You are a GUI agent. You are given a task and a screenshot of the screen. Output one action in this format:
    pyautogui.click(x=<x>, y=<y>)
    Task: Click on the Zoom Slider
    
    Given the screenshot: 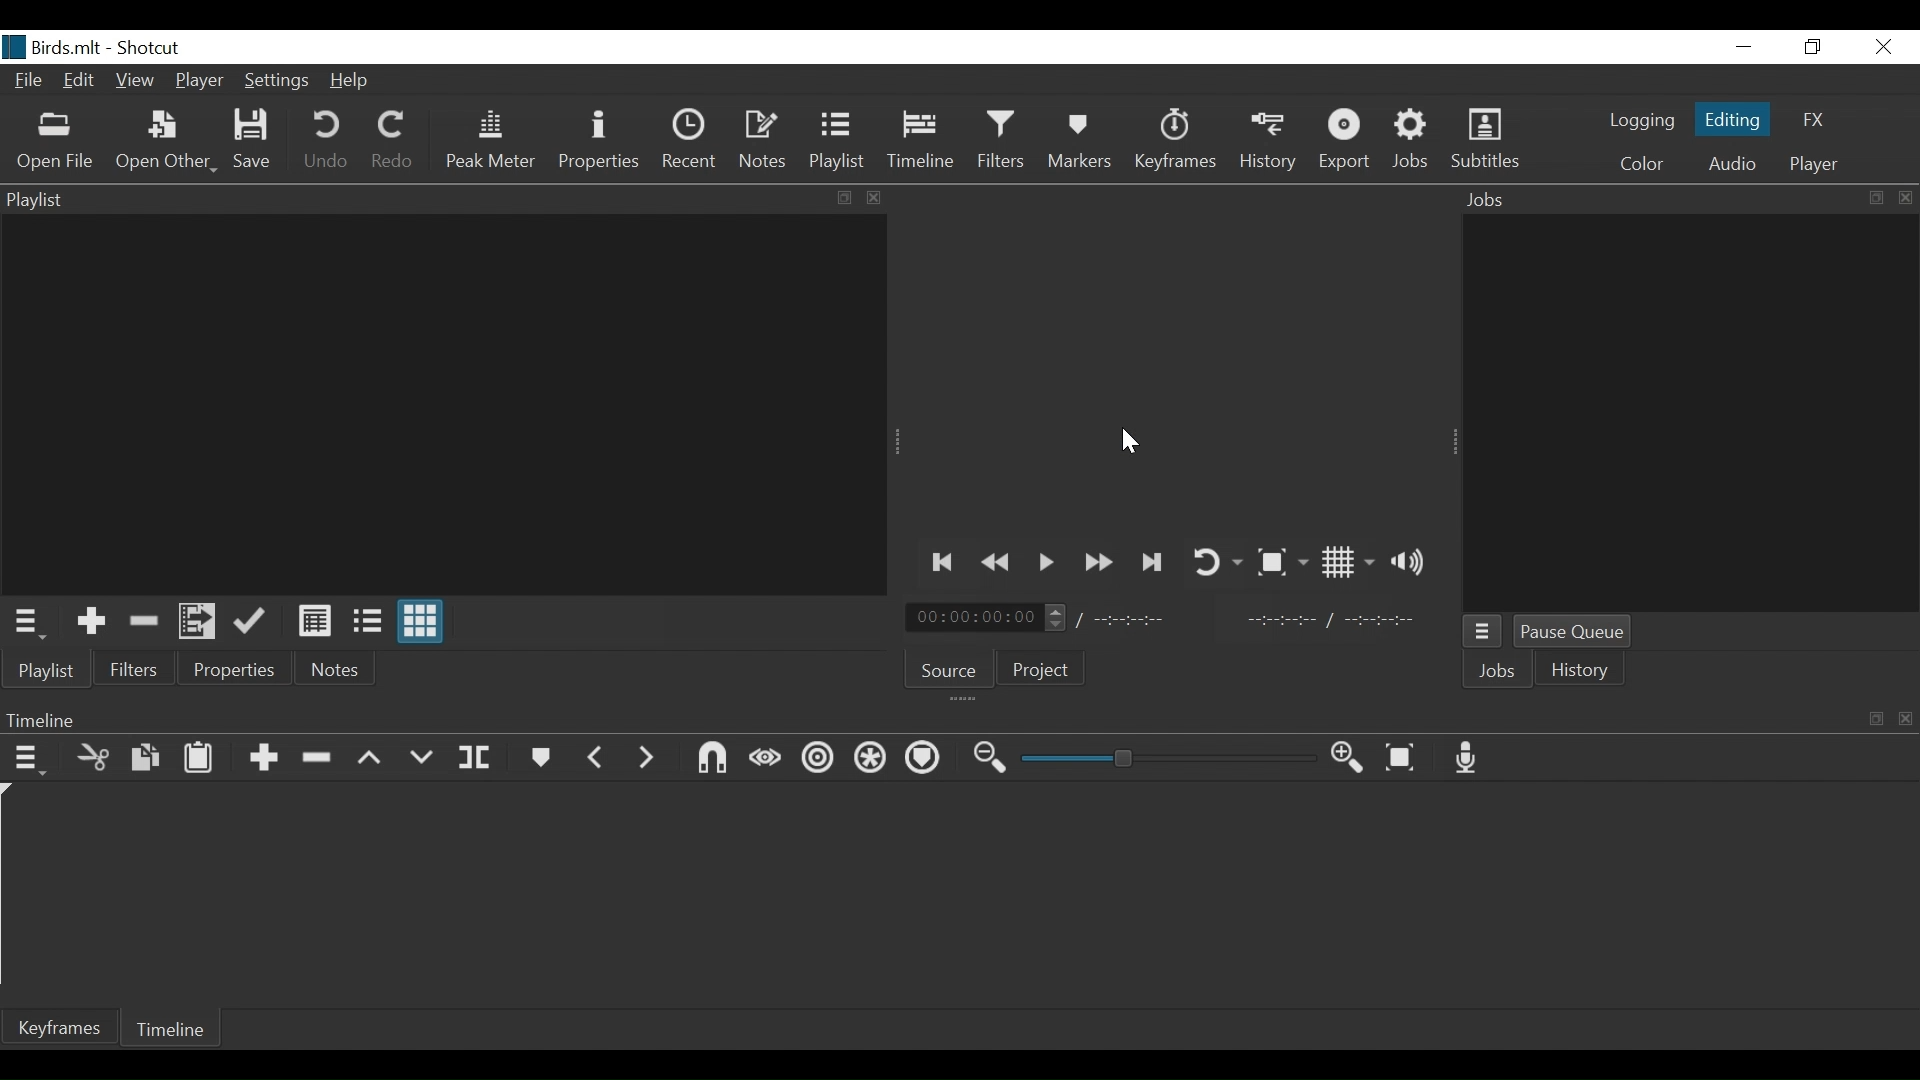 What is the action you would take?
    pyautogui.click(x=1168, y=759)
    